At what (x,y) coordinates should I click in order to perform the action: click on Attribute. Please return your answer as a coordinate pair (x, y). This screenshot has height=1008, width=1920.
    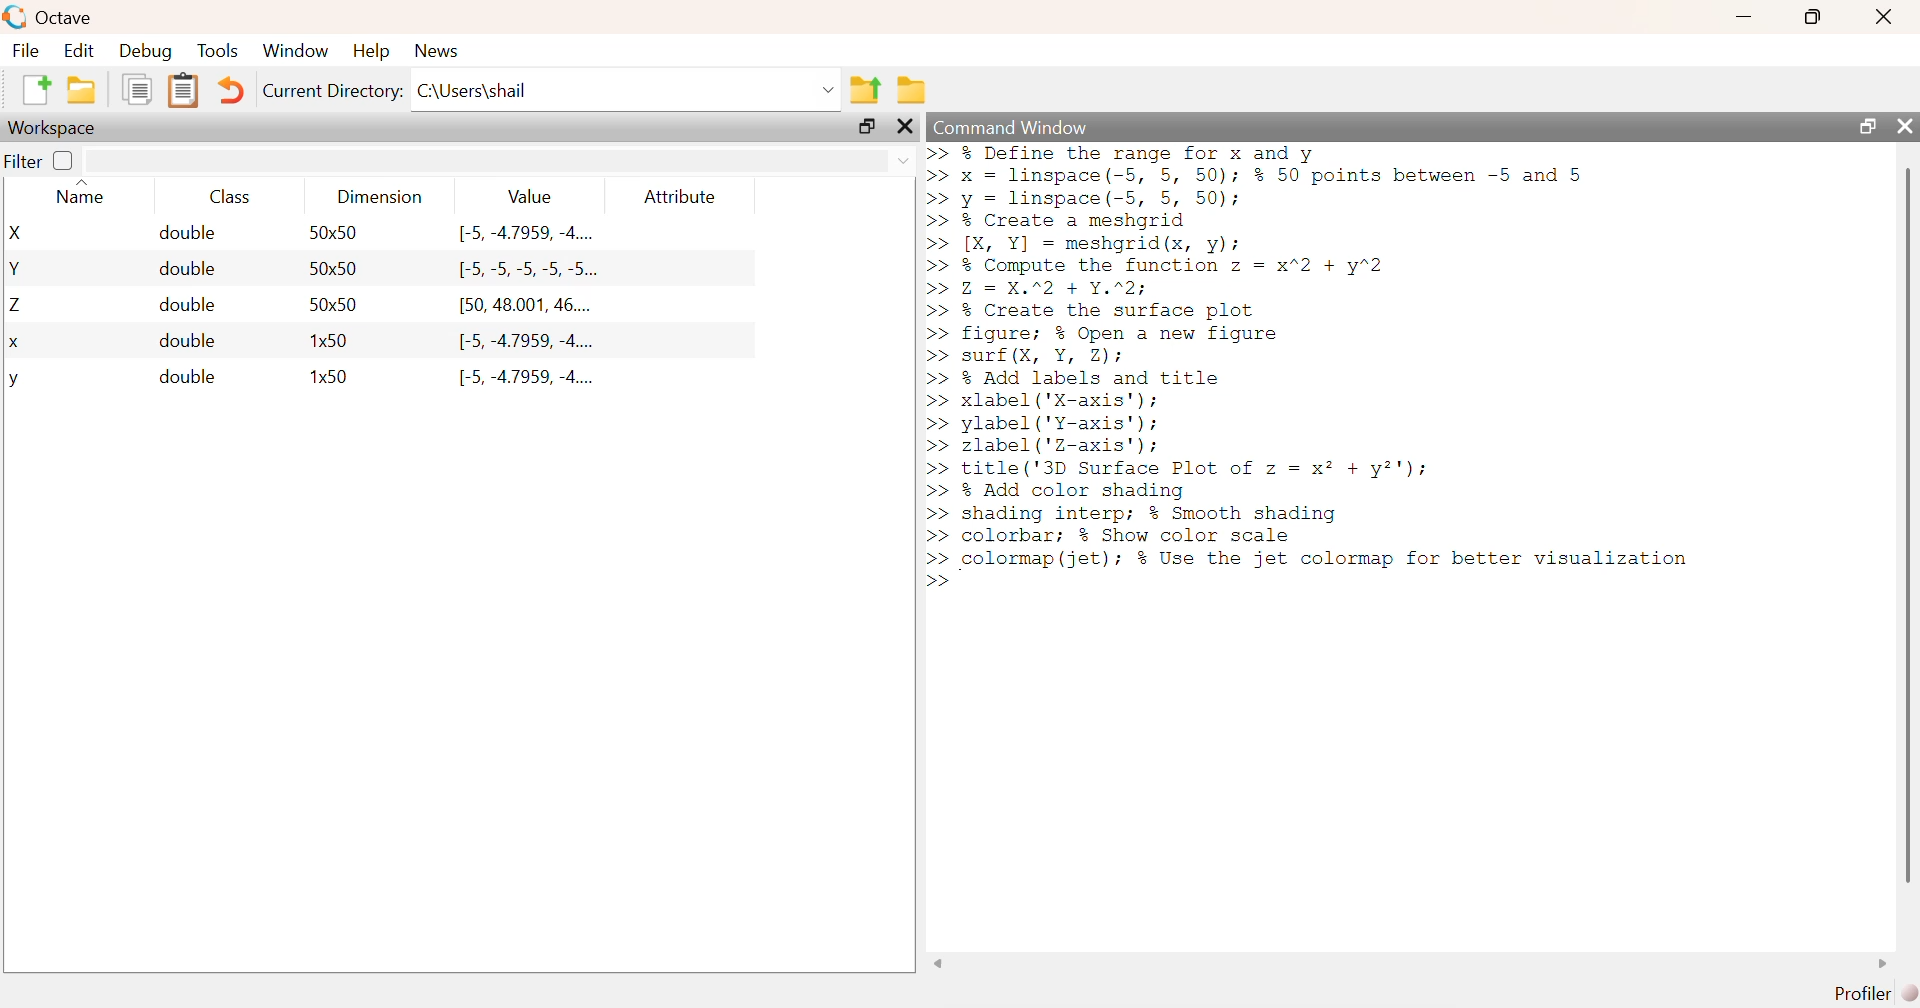
    Looking at the image, I should click on (682, 196).